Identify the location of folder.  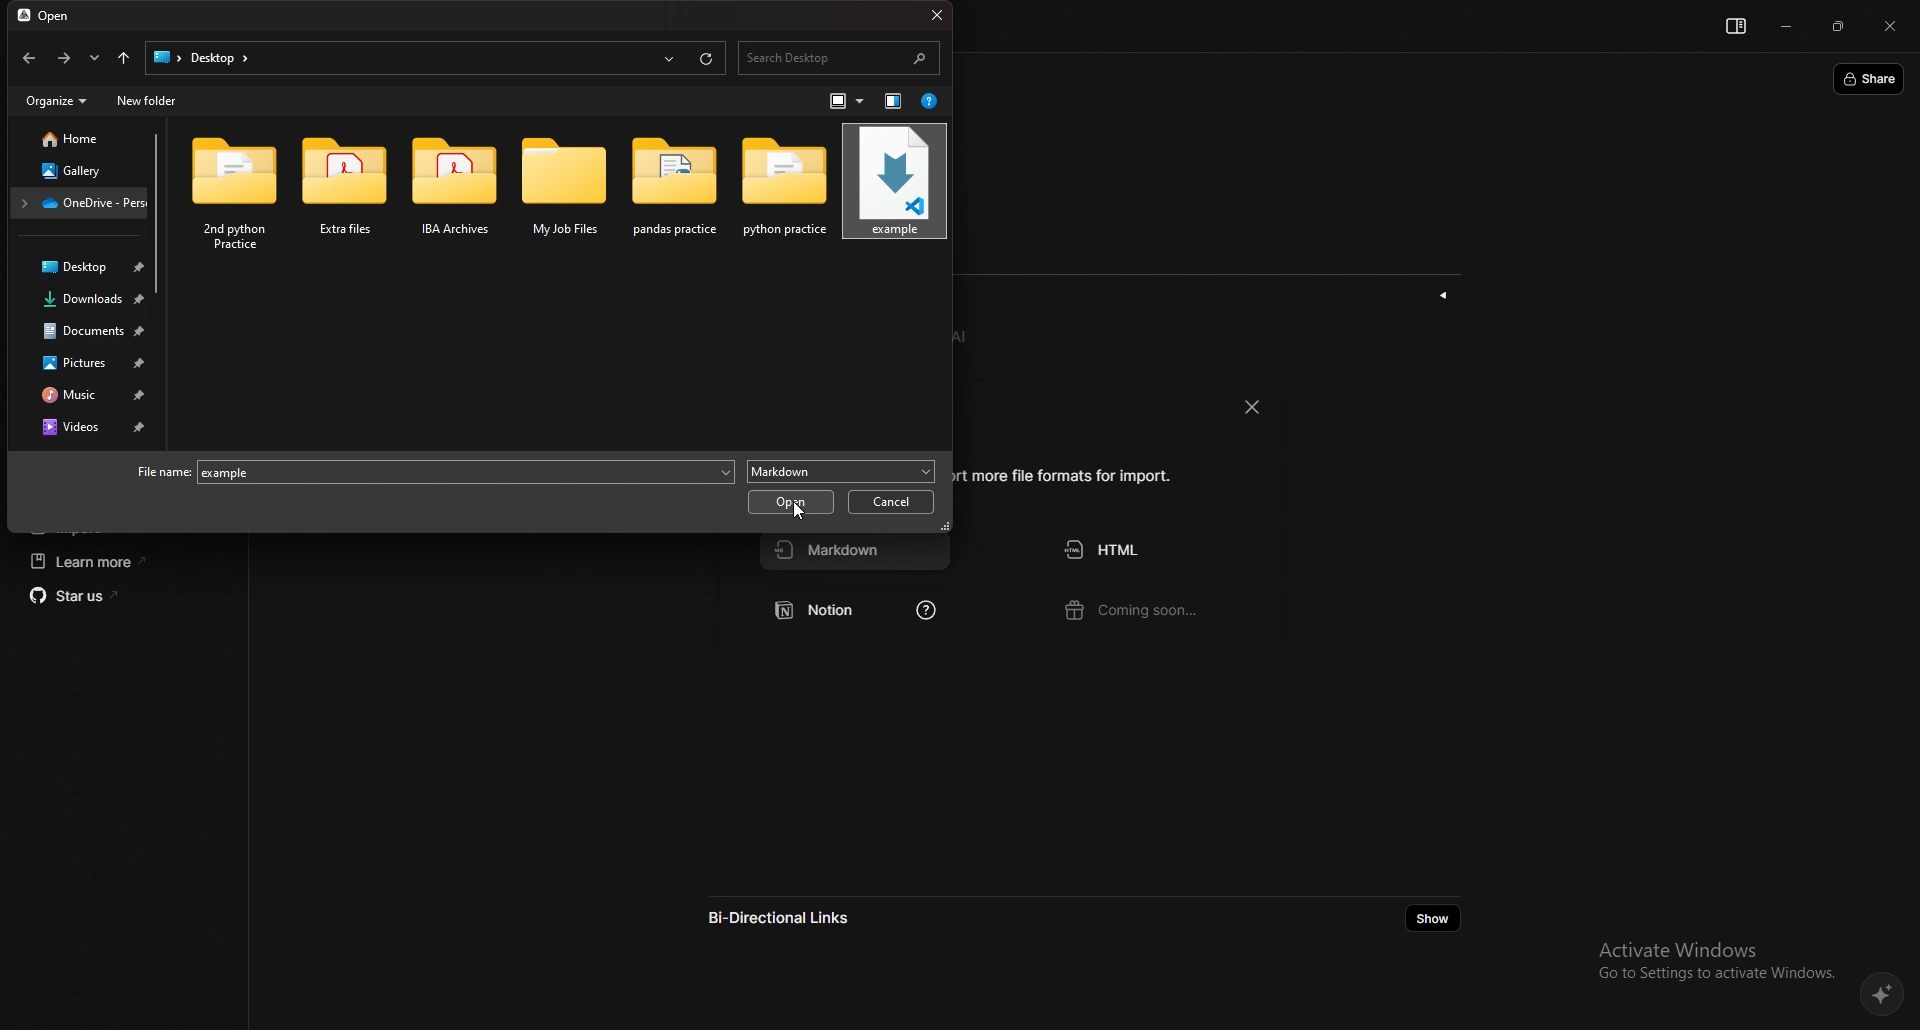
(347, 192).